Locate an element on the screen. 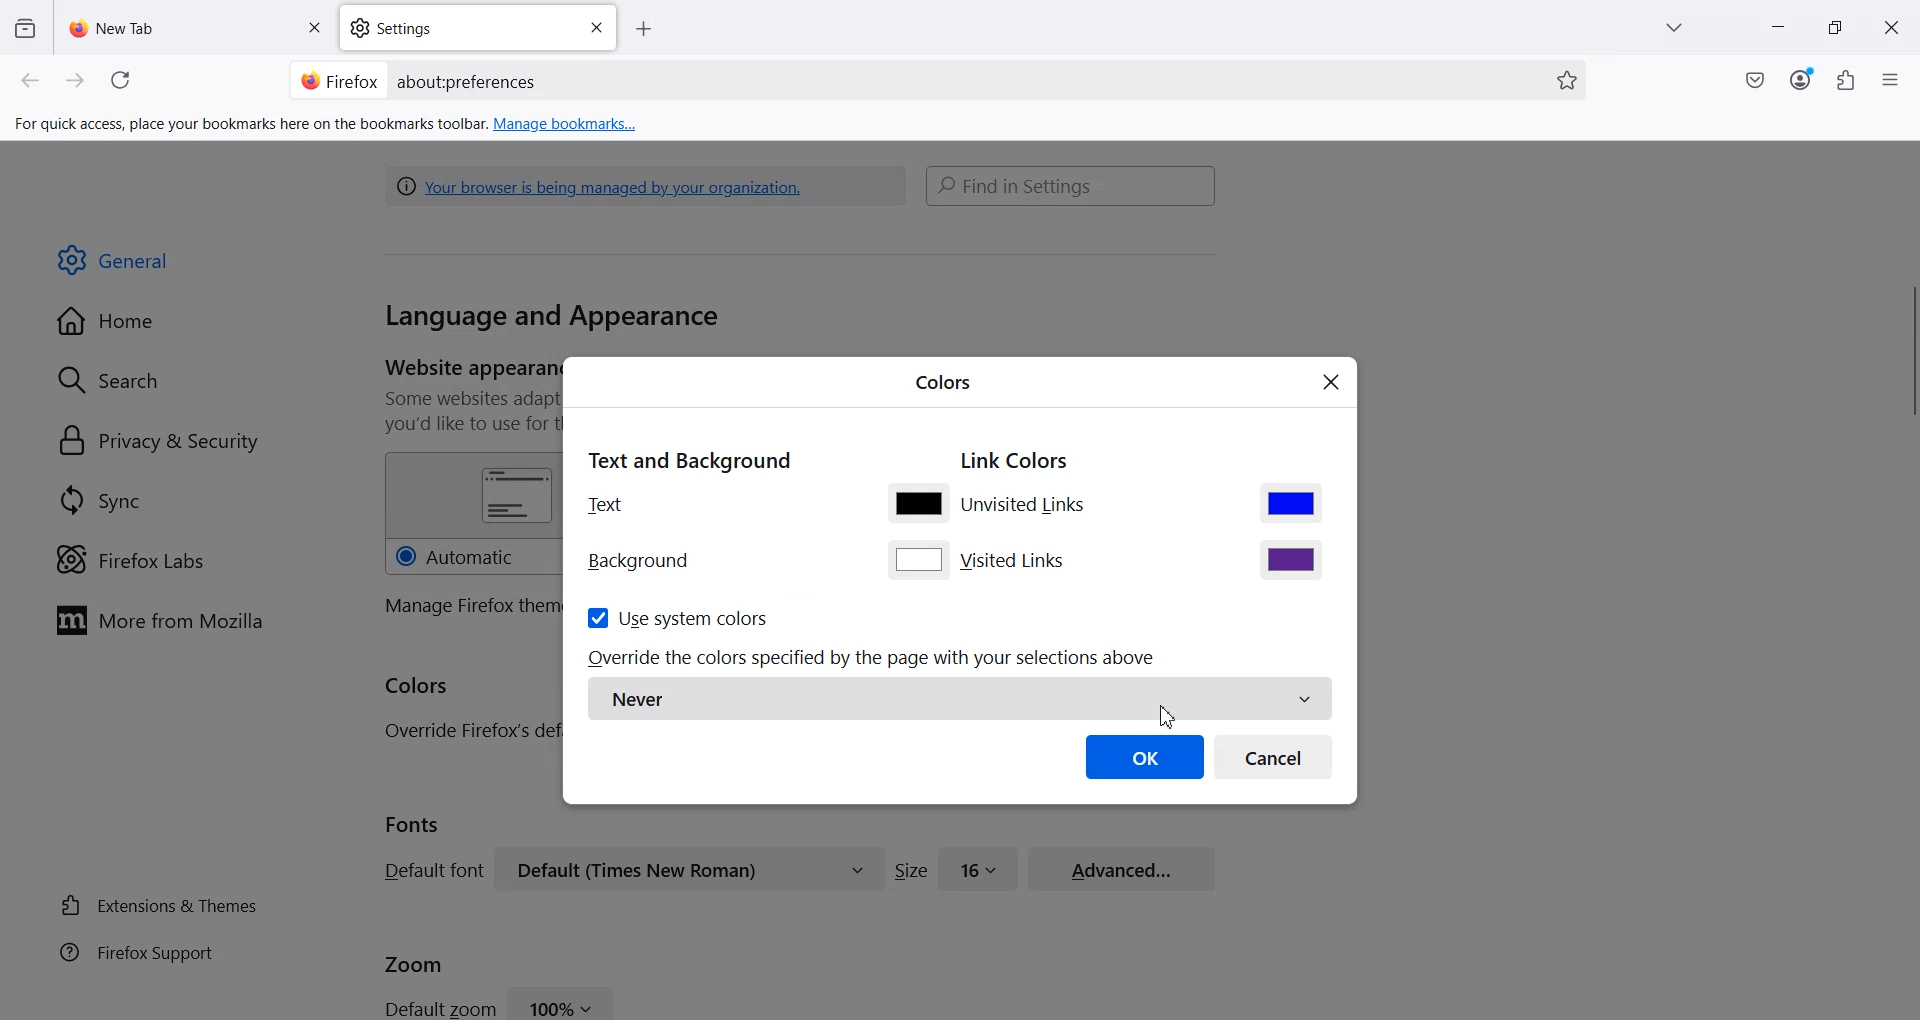 This screenshot has height=1020, width=1920. New Tab is located at coordinates (197, 27).